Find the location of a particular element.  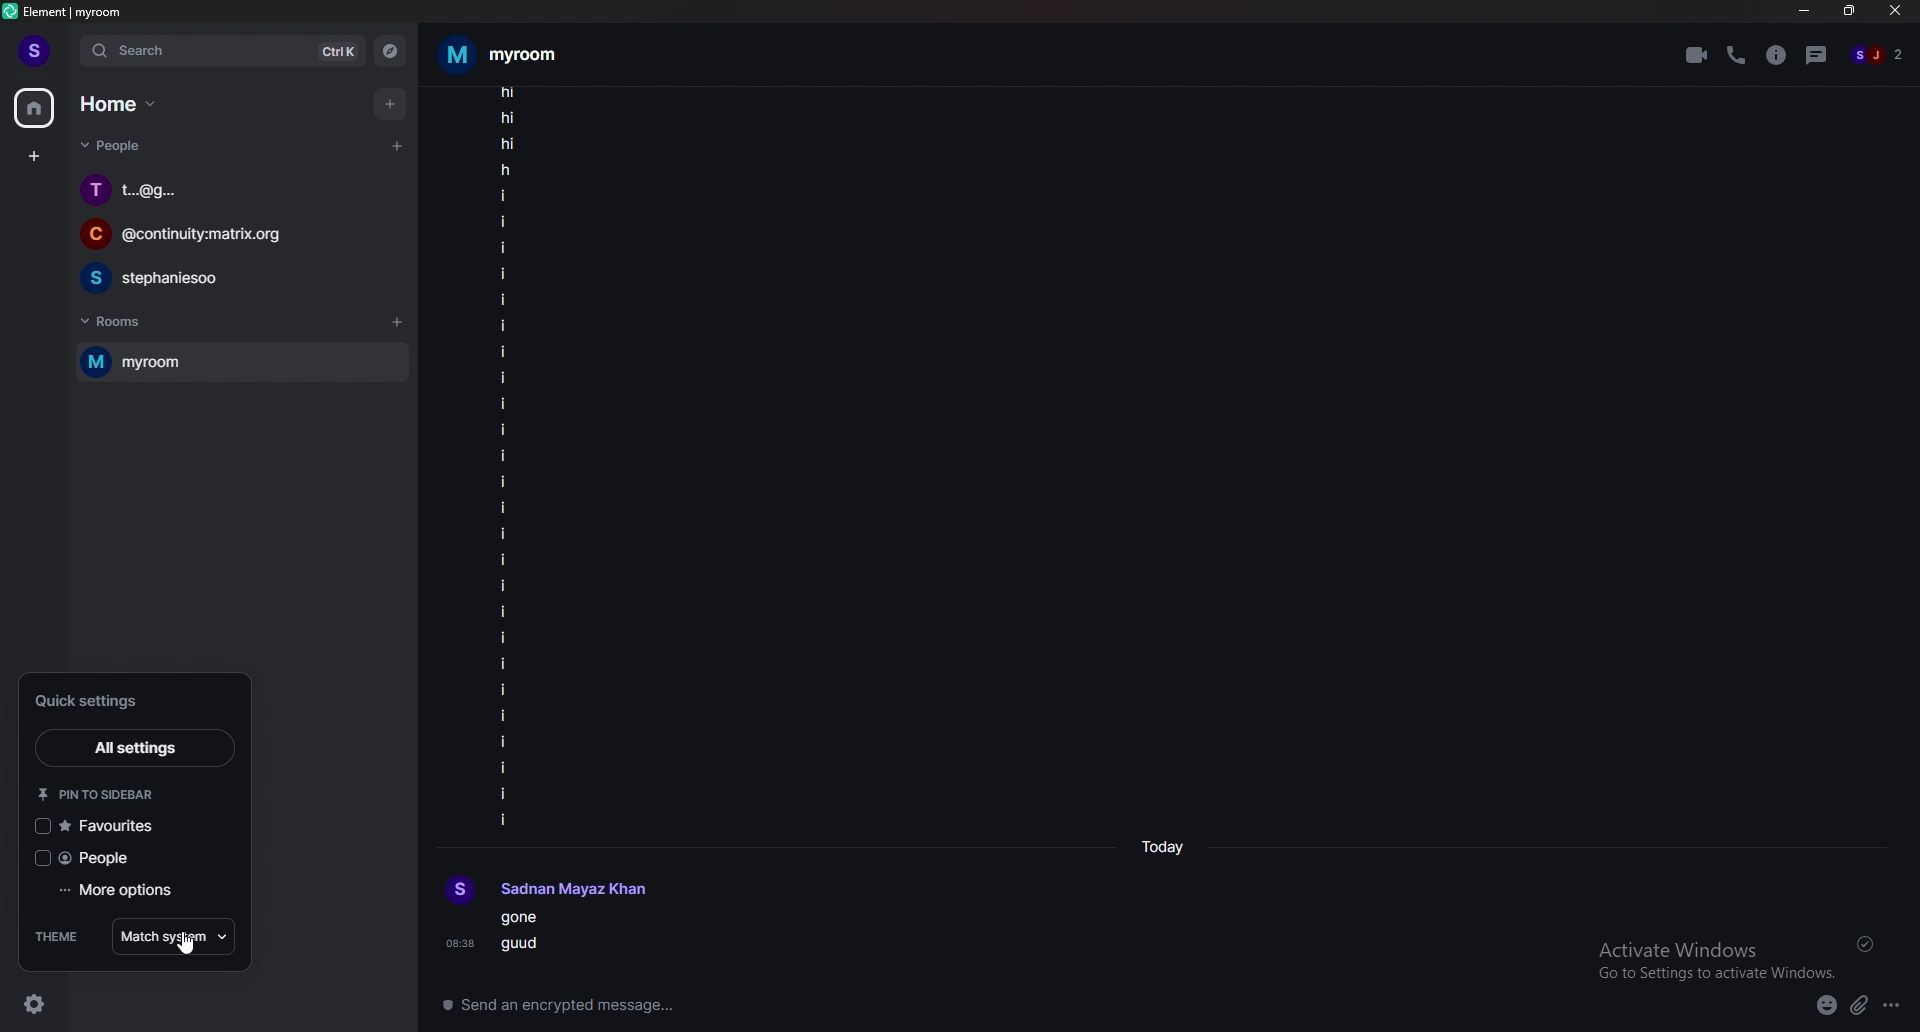

theme is located at coordinates (60, 936).